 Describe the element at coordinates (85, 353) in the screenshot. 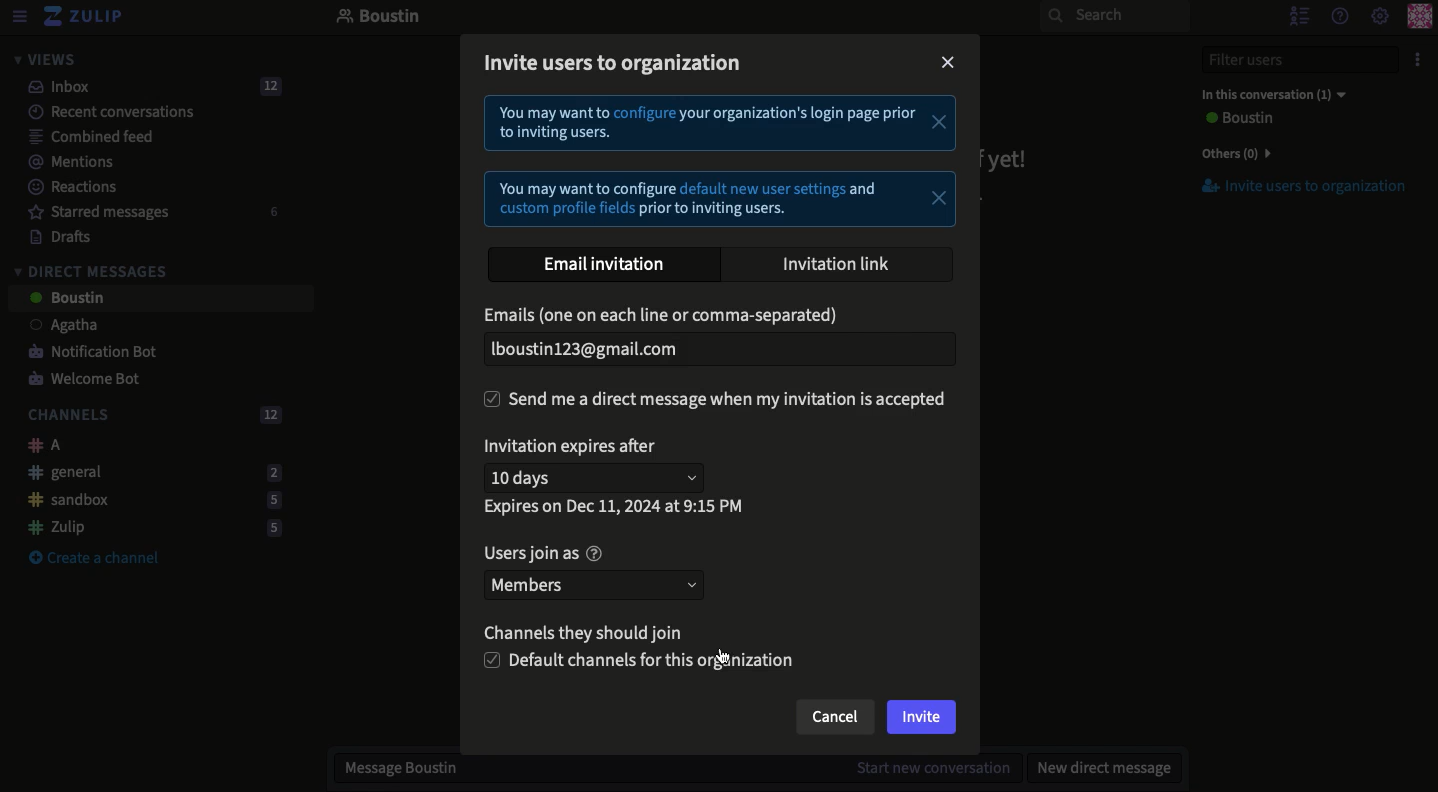

I see `Notification bot` at that location.